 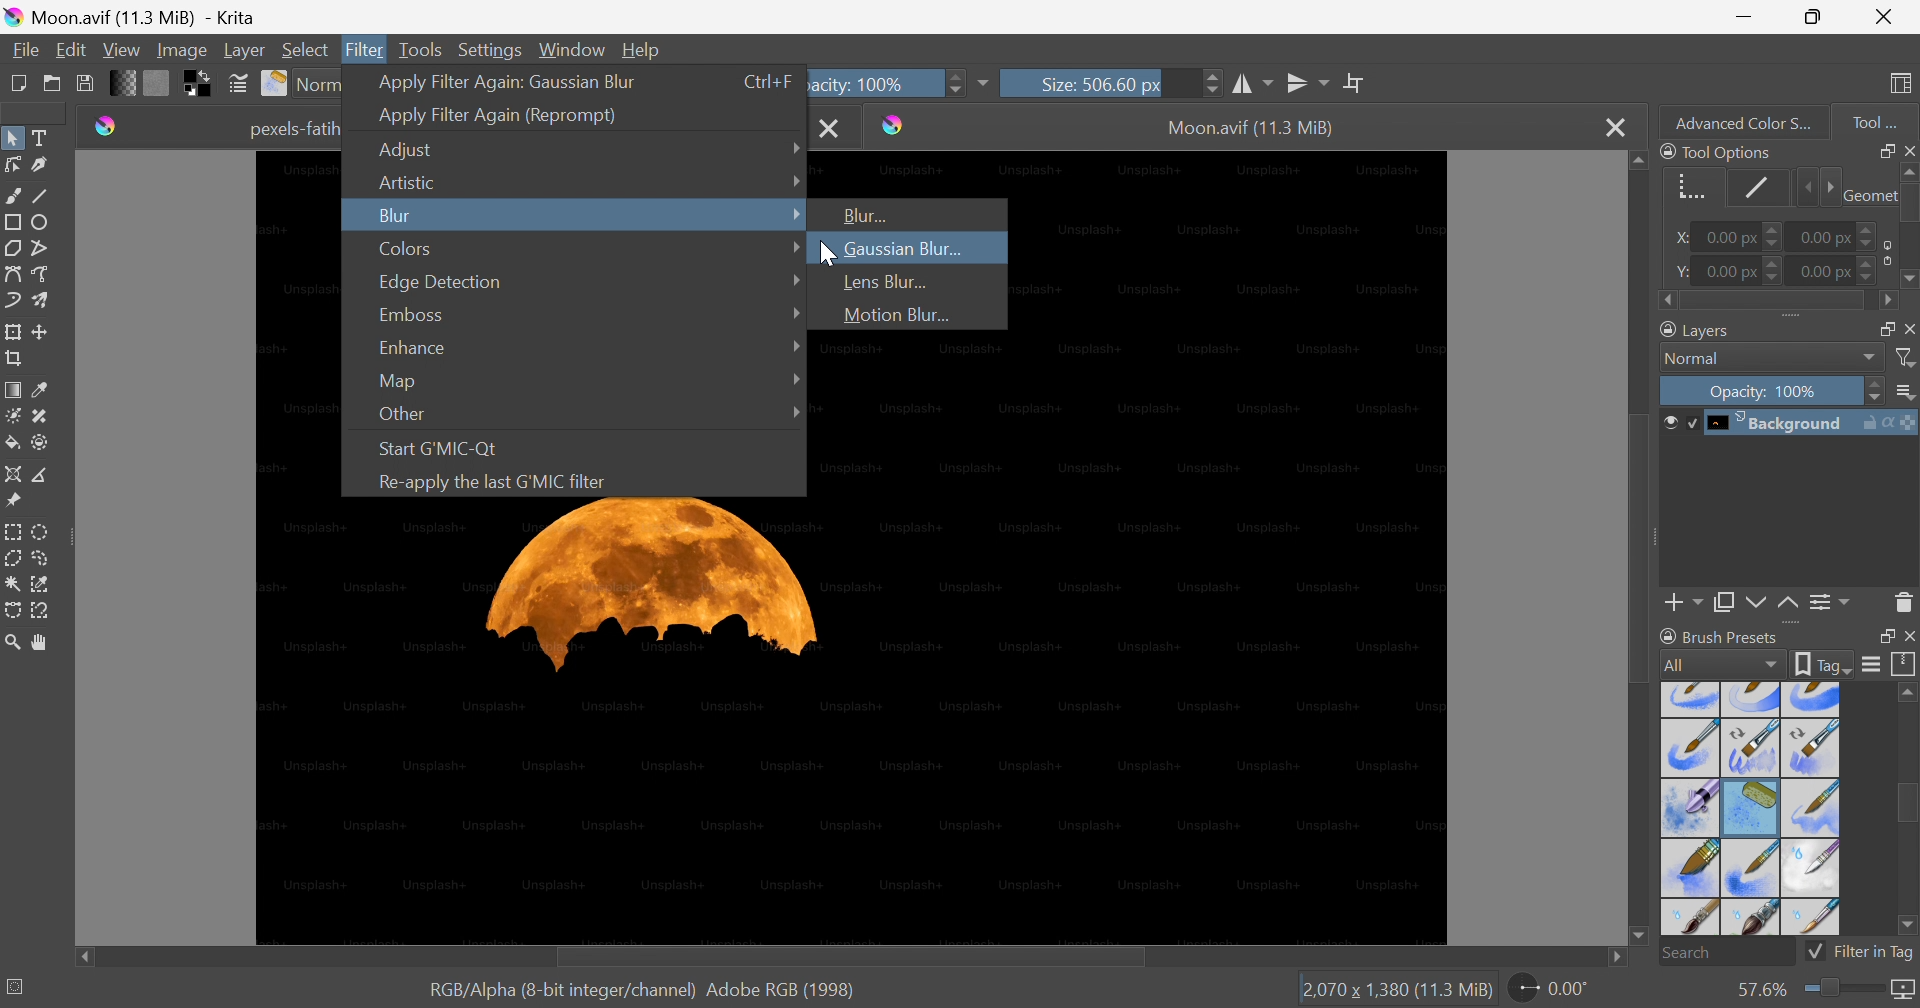 I want to click on Drop Down, so click(x=798, y=216).